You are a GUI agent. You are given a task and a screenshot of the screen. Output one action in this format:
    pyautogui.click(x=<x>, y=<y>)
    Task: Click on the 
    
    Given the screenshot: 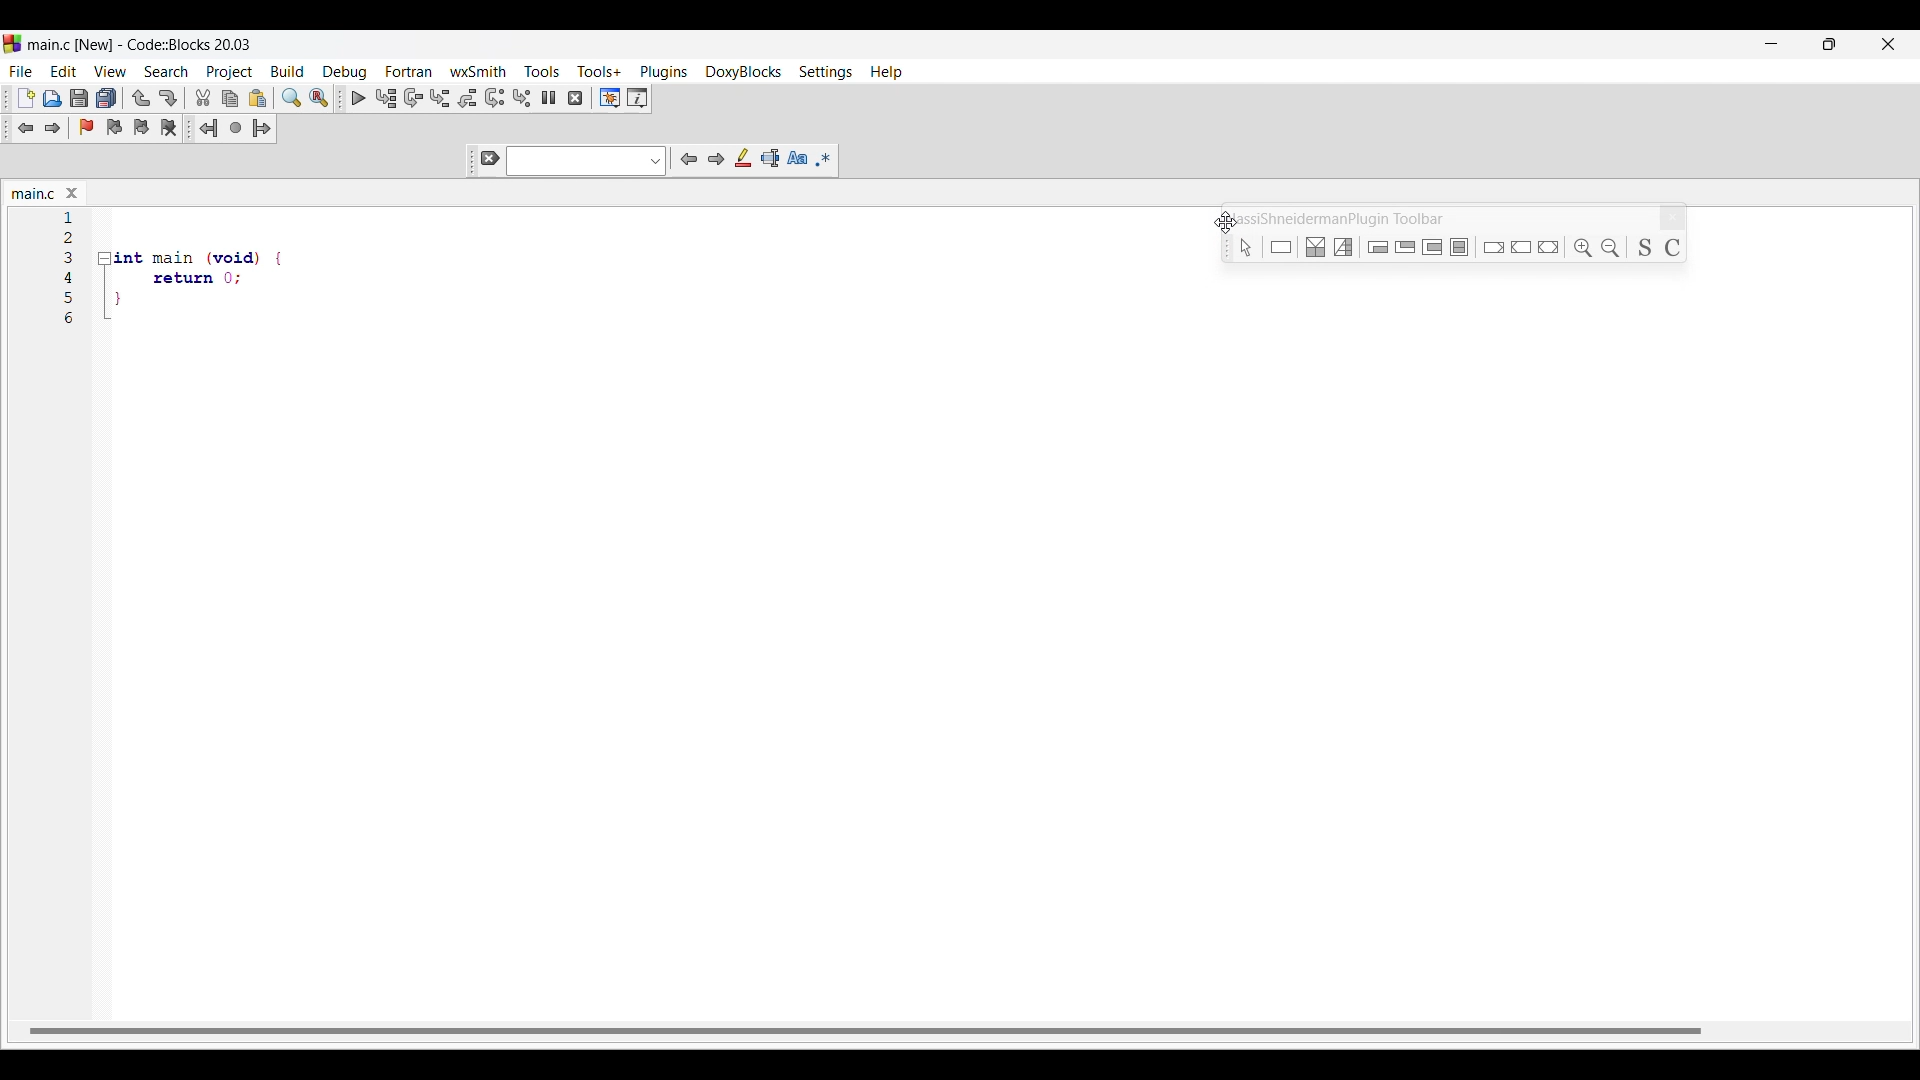 What is the action you would take?
    pyautogui.click(x=1346, y=245)
    